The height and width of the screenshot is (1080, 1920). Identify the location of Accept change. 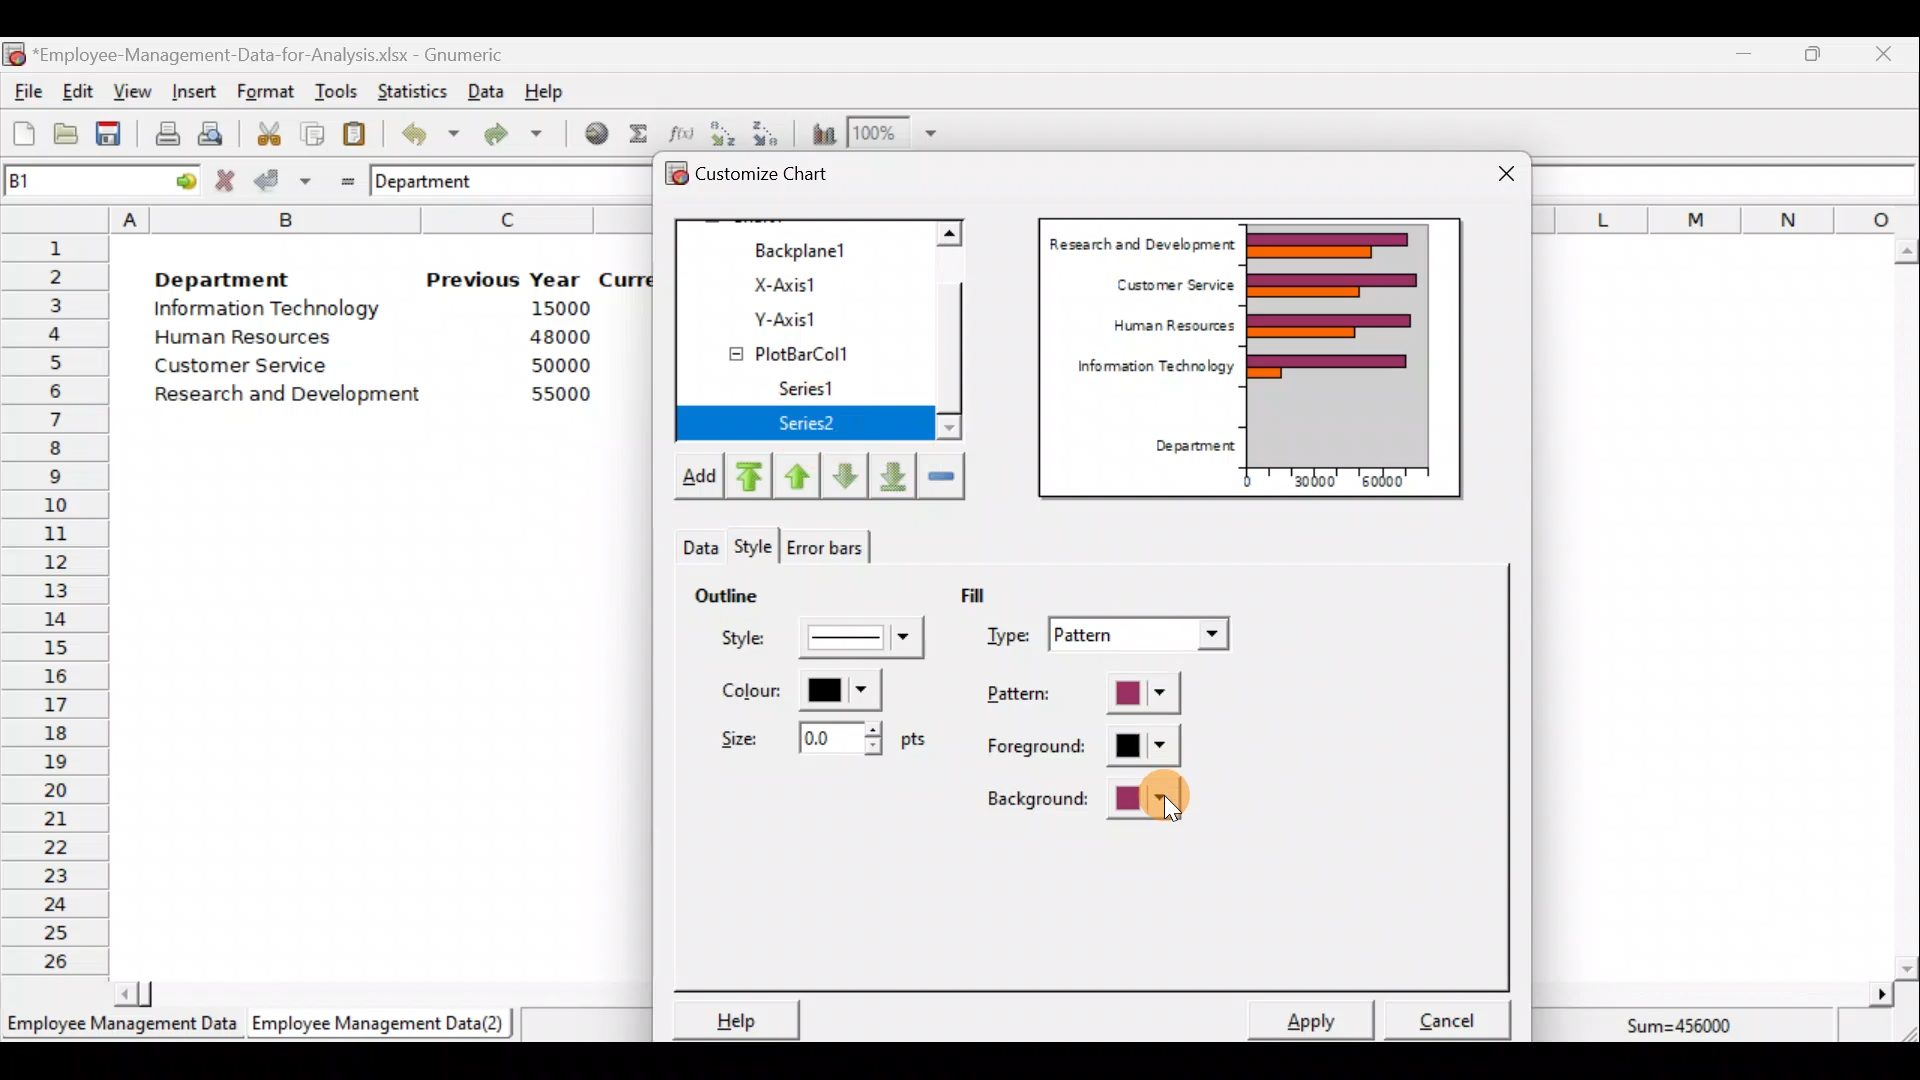
(283, 179).